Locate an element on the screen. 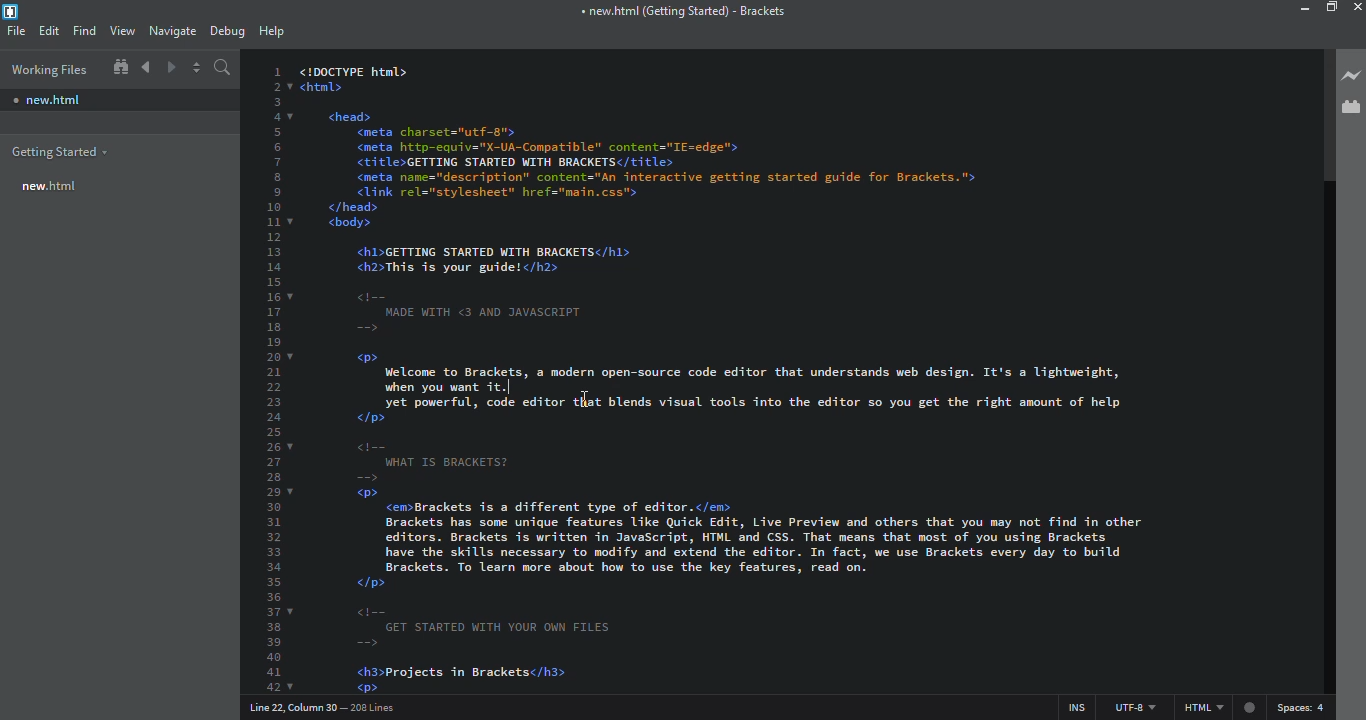 Image resolution: width=1366 pixels, height=720 pixels. getting started is located at coordinates (64, 152).